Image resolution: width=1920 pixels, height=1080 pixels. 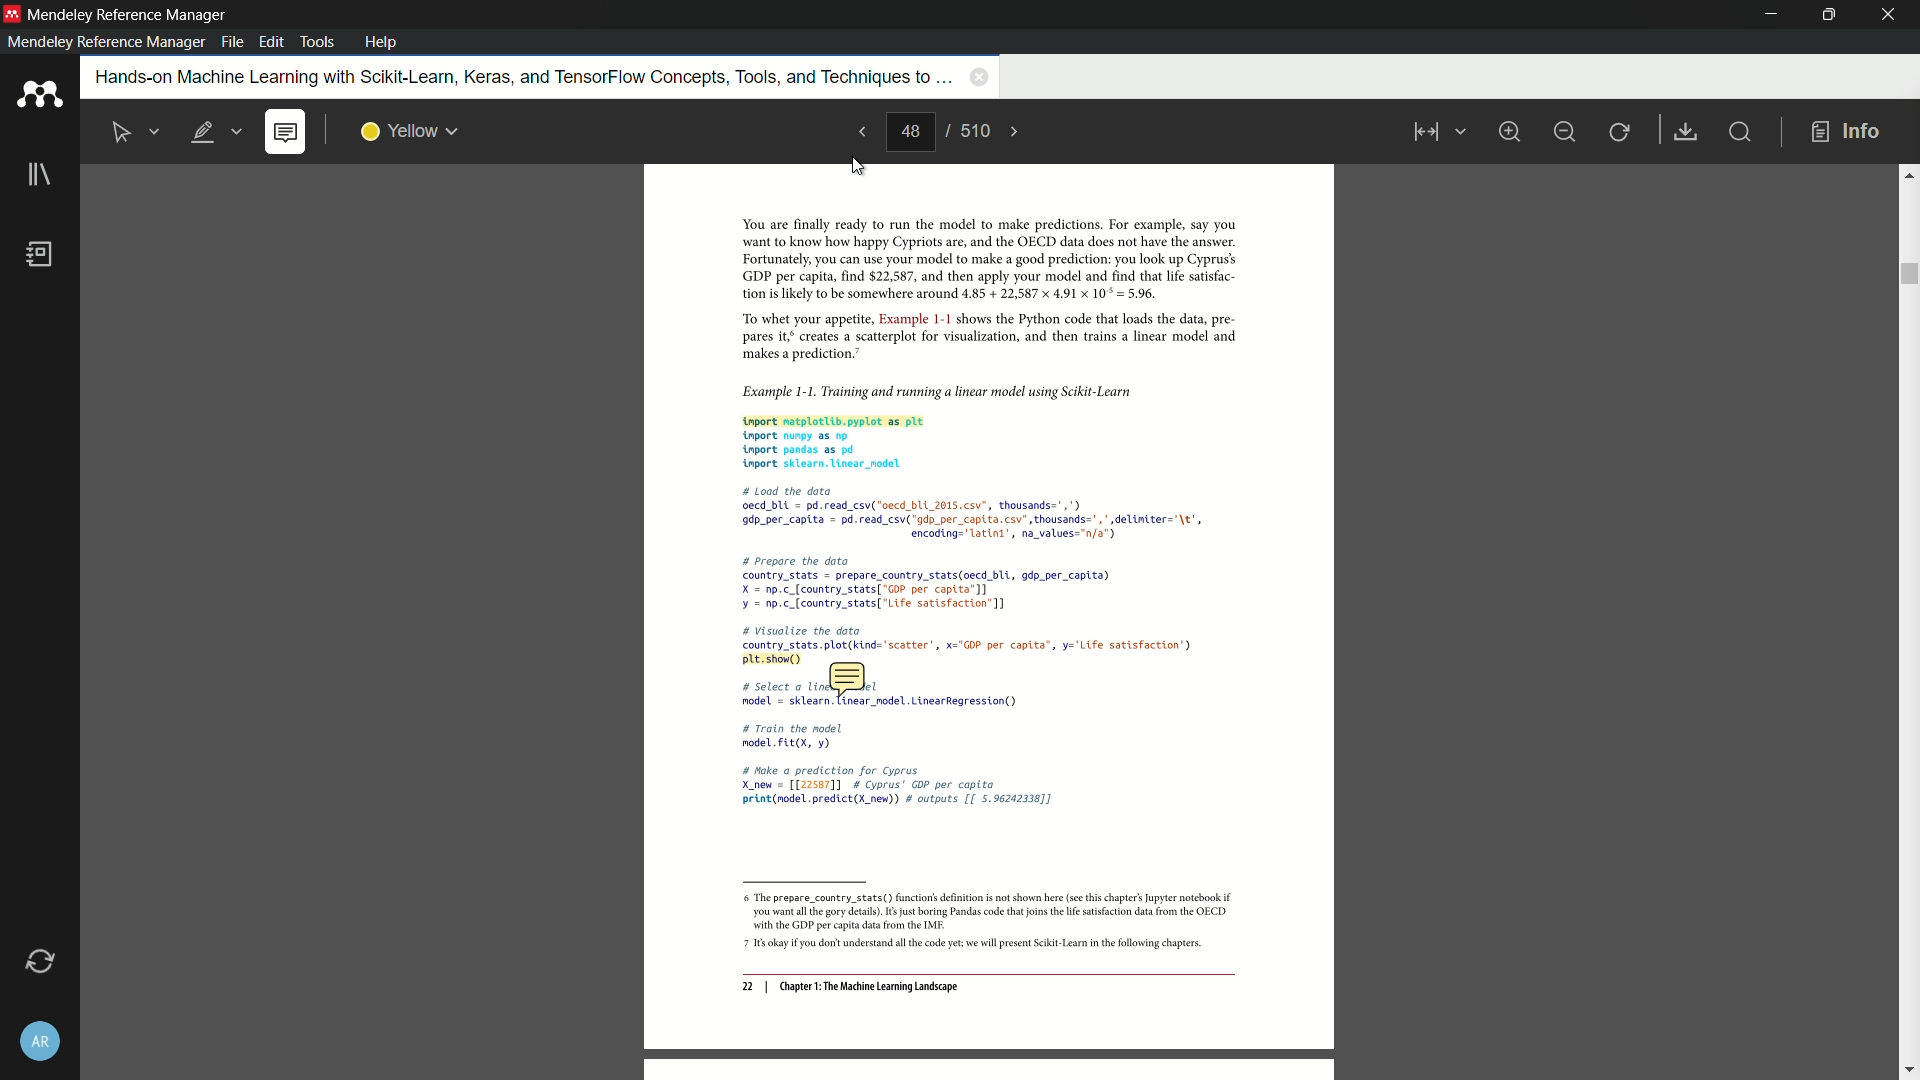 I want to click on You are finally ready to run the model to make predictions. For example, say you
want to know how happy Cypriots are, and the OECD data does not have the answer.
Fortunately, you can use your model to make a good prediction: you look up Cyprus’
GDP per capita, find $22,587, and then apply your model and find that life satsfac-
tion is likely to be somewhere around 4.85 + 22,587 x 4.91 x 10° = 5.96.

“To whet your appetite, Example 1-1 shows the Python code that loads the data, pre
pares it creates a scatterplot for visualization, and then trains a linear model and
‘makes a prediction.”, so click(x=977, y=290).